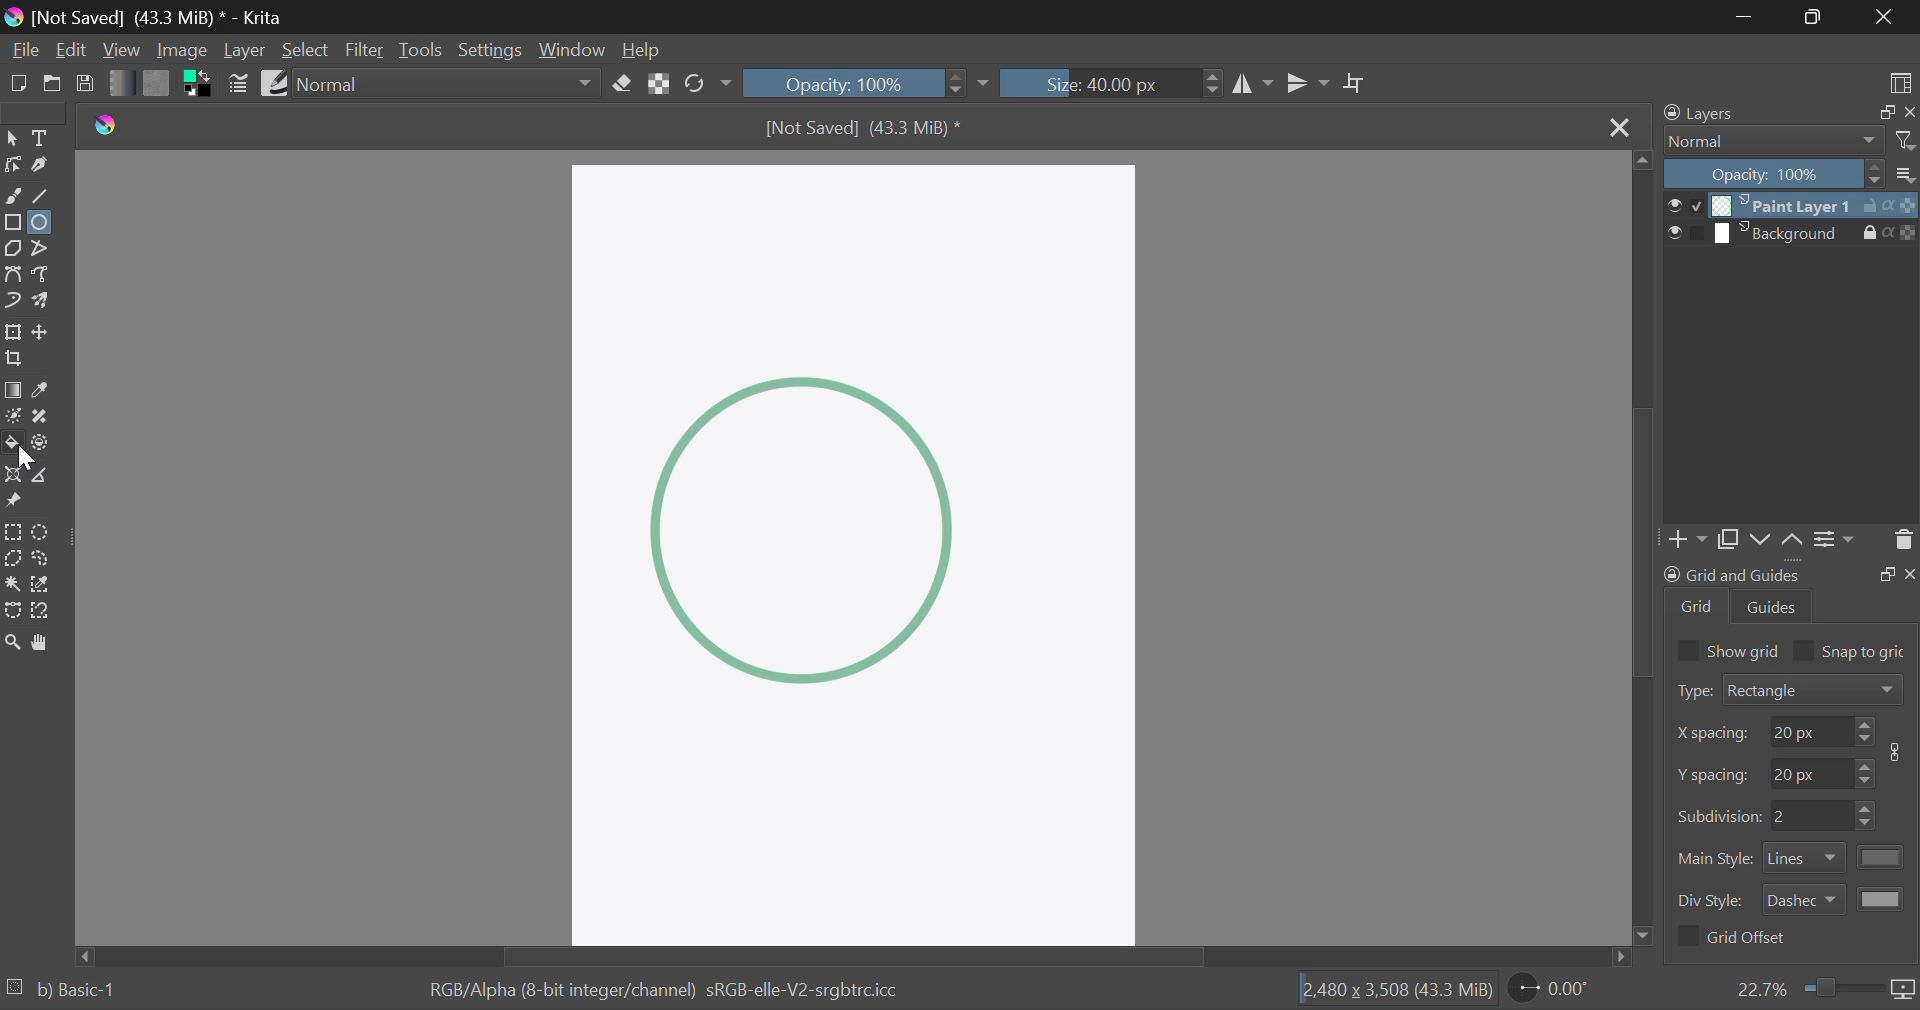 This screenshot has width=1920, height=1010. I want to click on loading, so click(16, 984).